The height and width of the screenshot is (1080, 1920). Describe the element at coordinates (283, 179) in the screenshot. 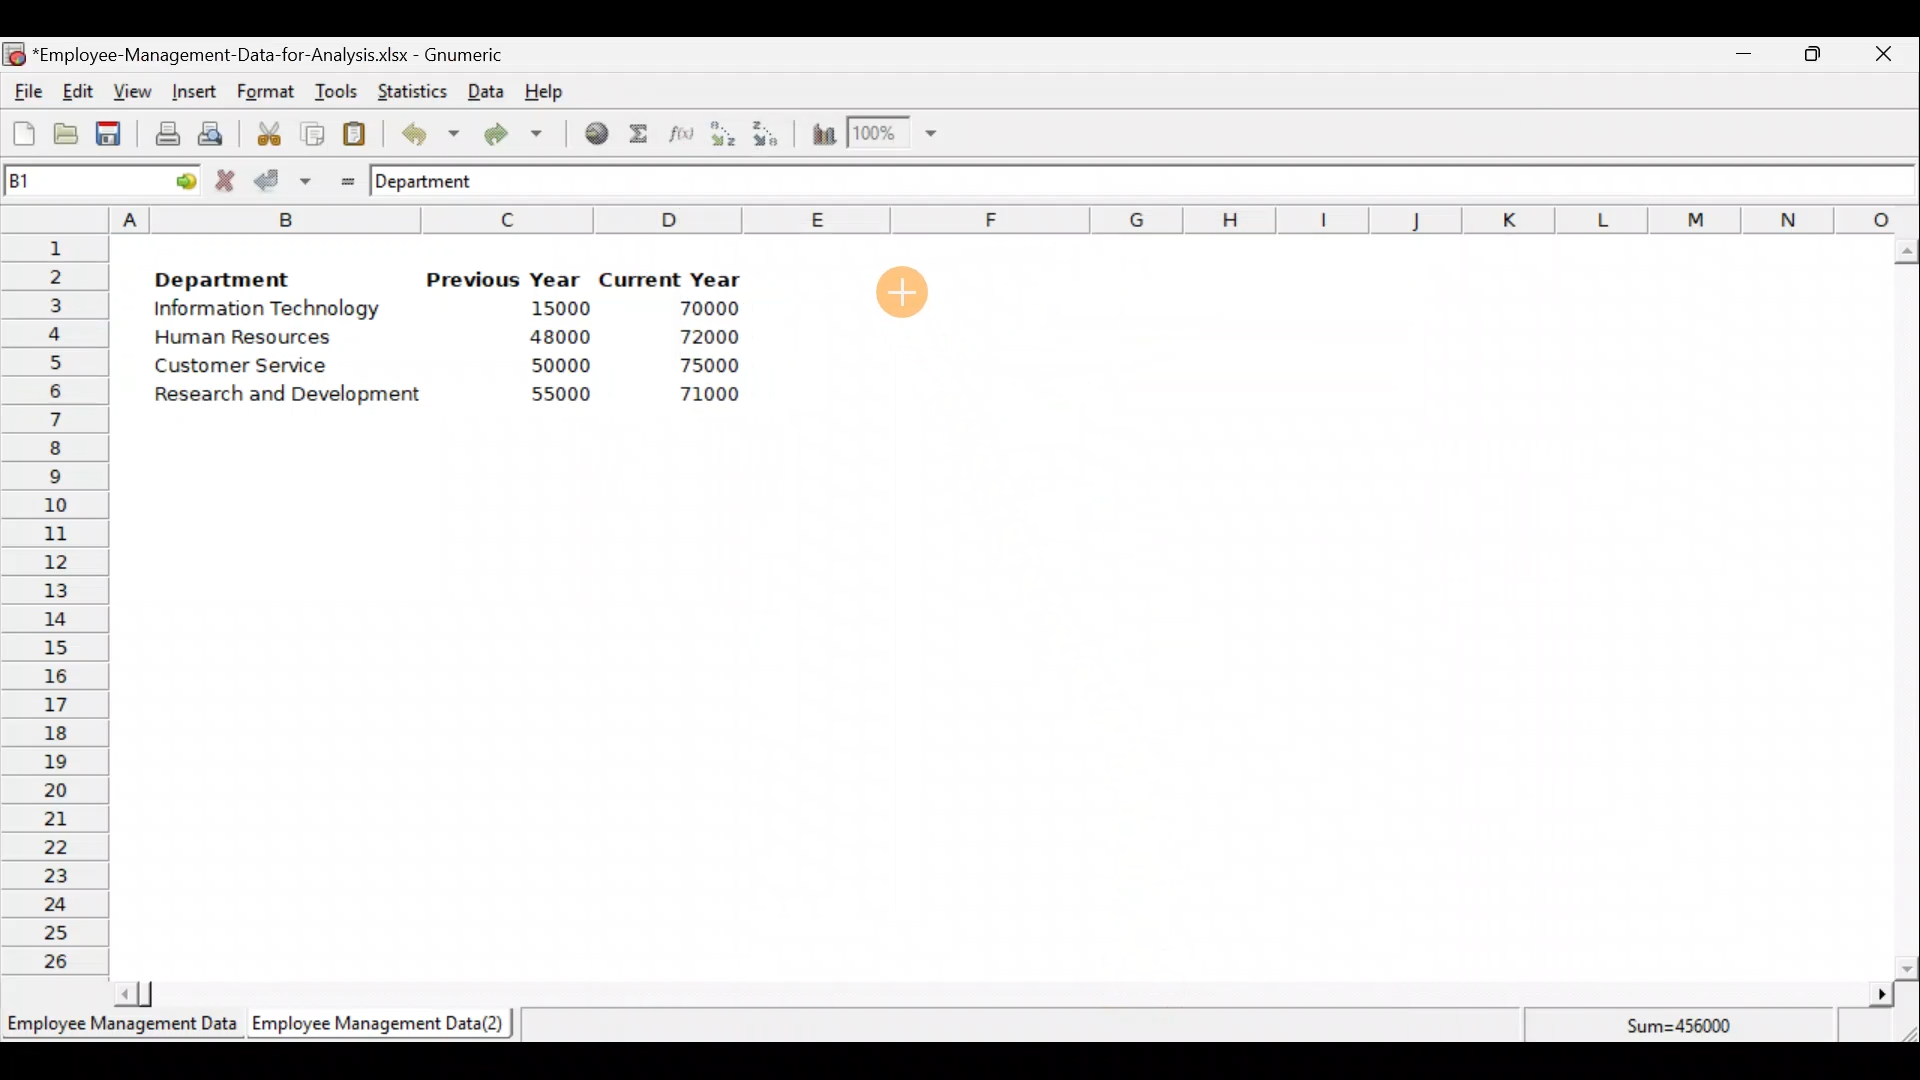

I see `Accept change` at that location.